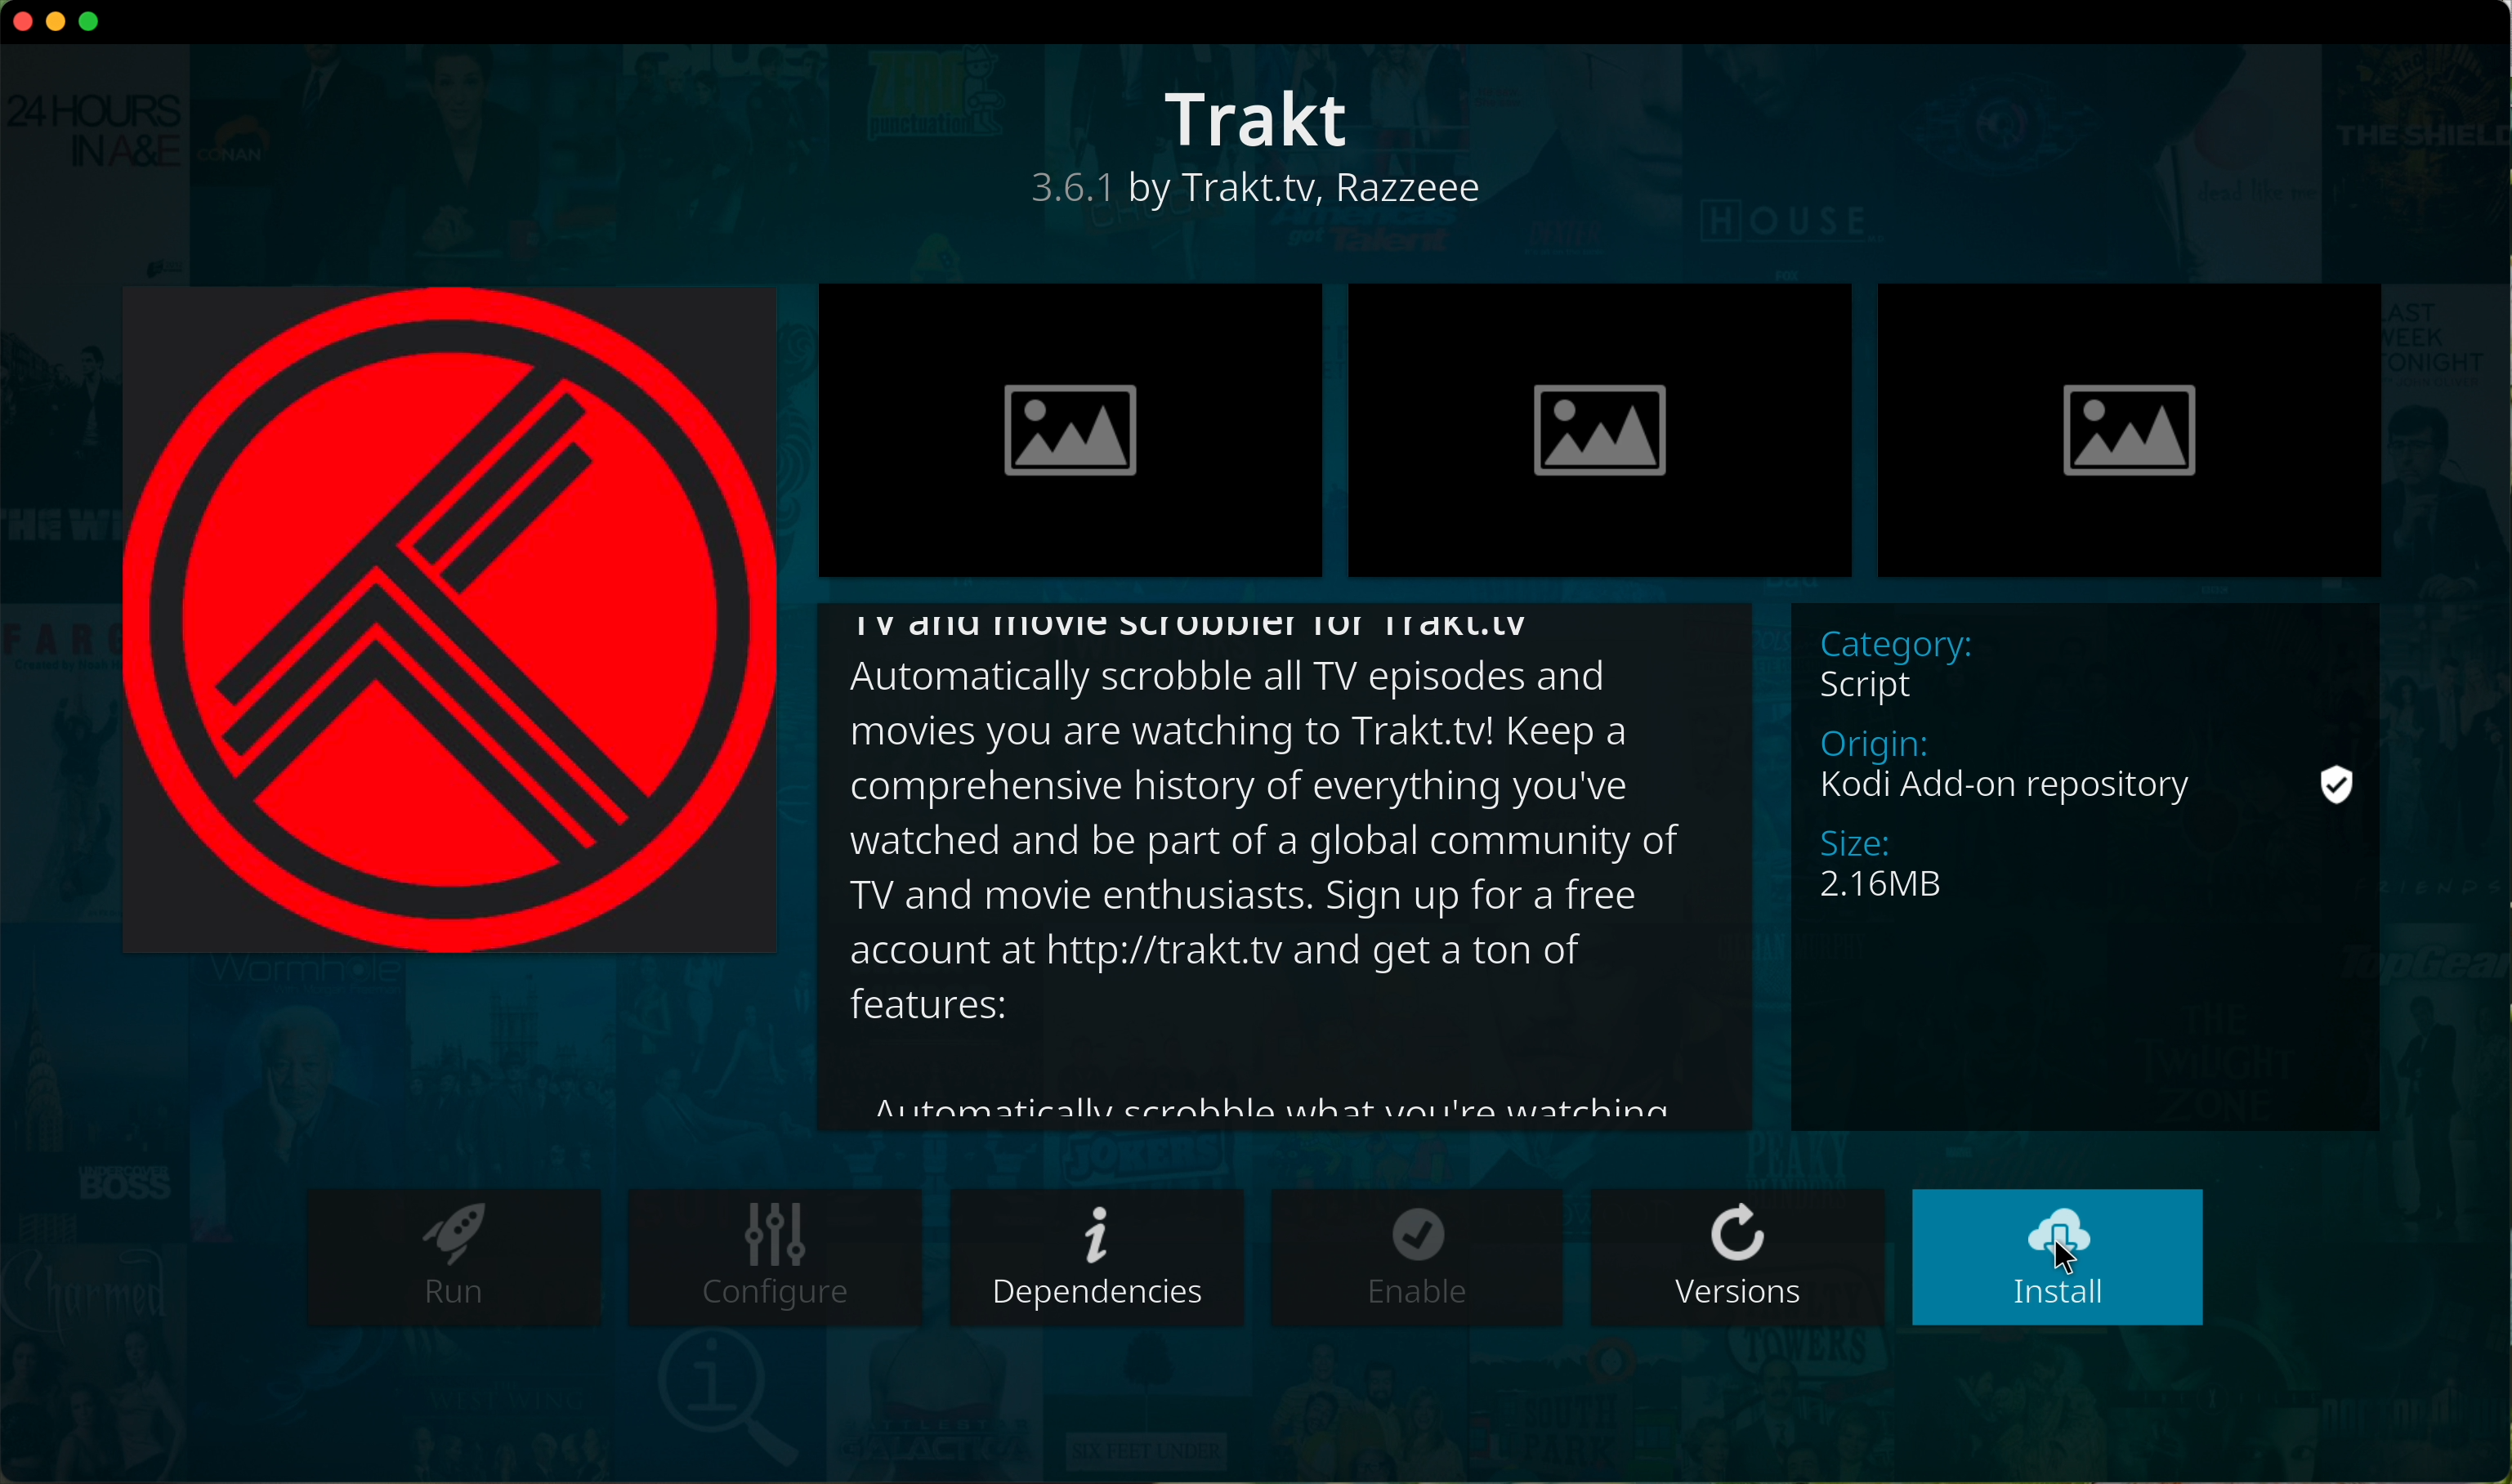  I want to click on configure, so click(777, 1258).